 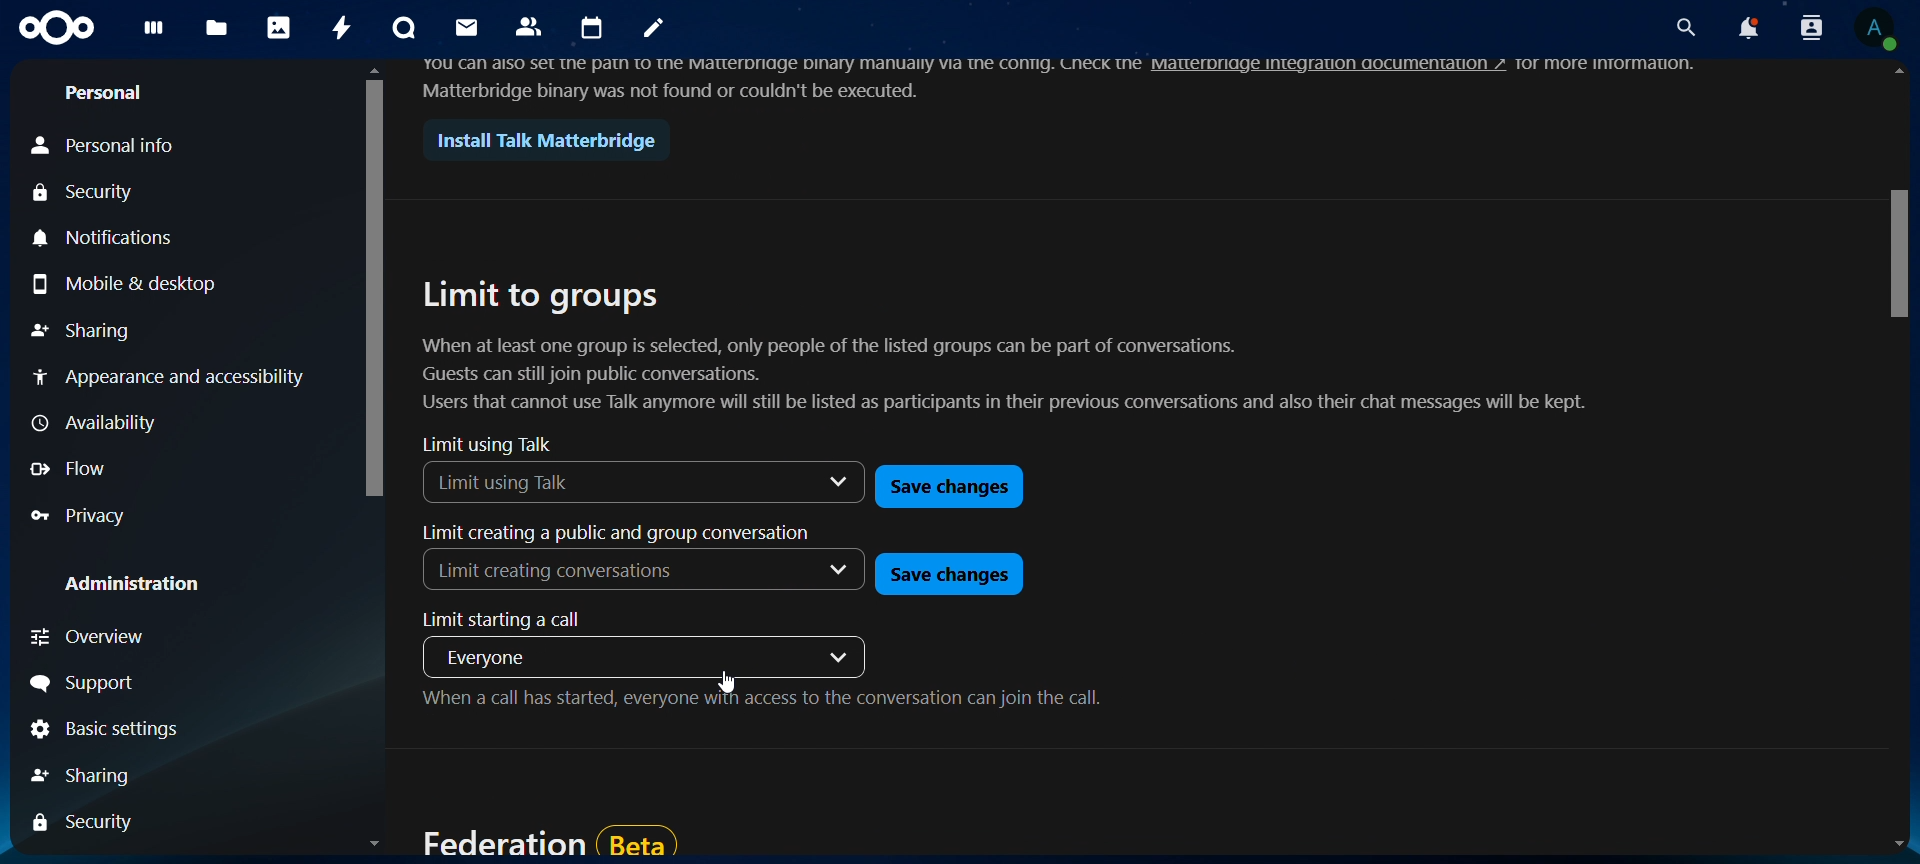 What do you see at coordinates (653, 31) in the screenshot?
I see `notes` at bounding box center [653, 31].